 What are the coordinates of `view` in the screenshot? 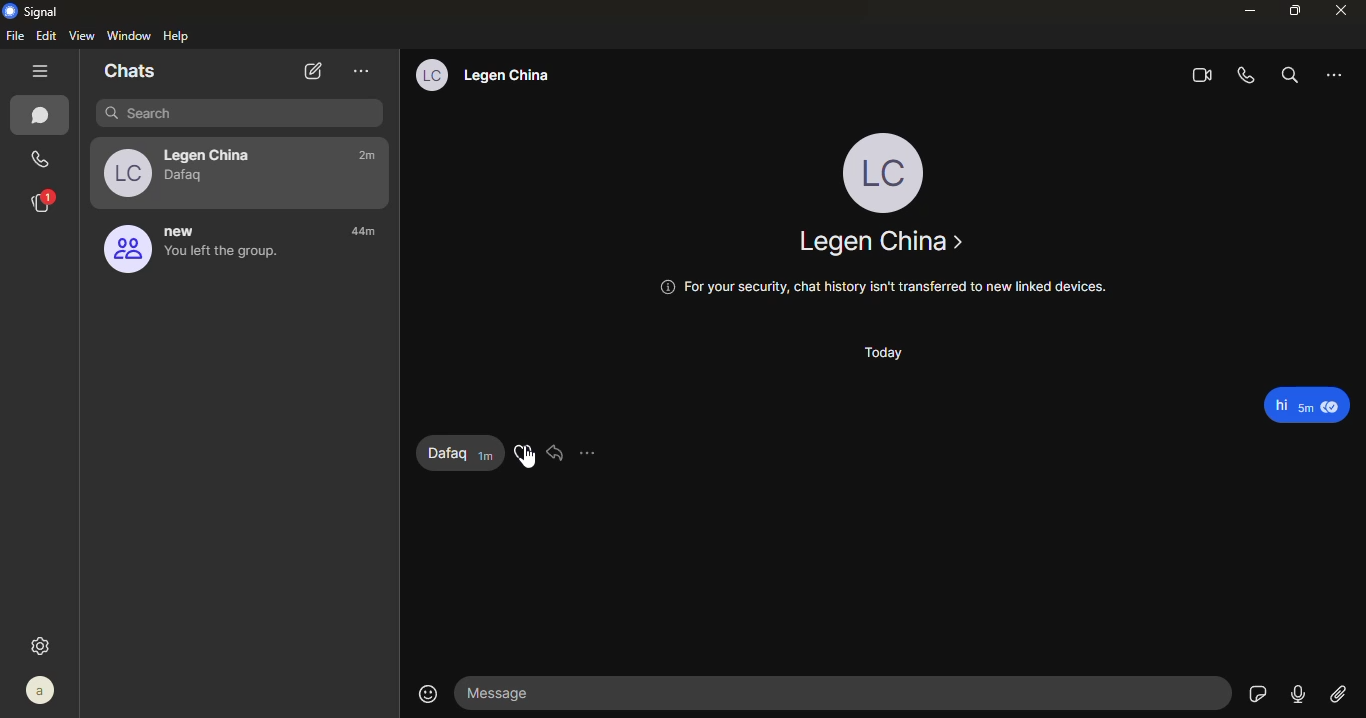 It's located at (83, 35).